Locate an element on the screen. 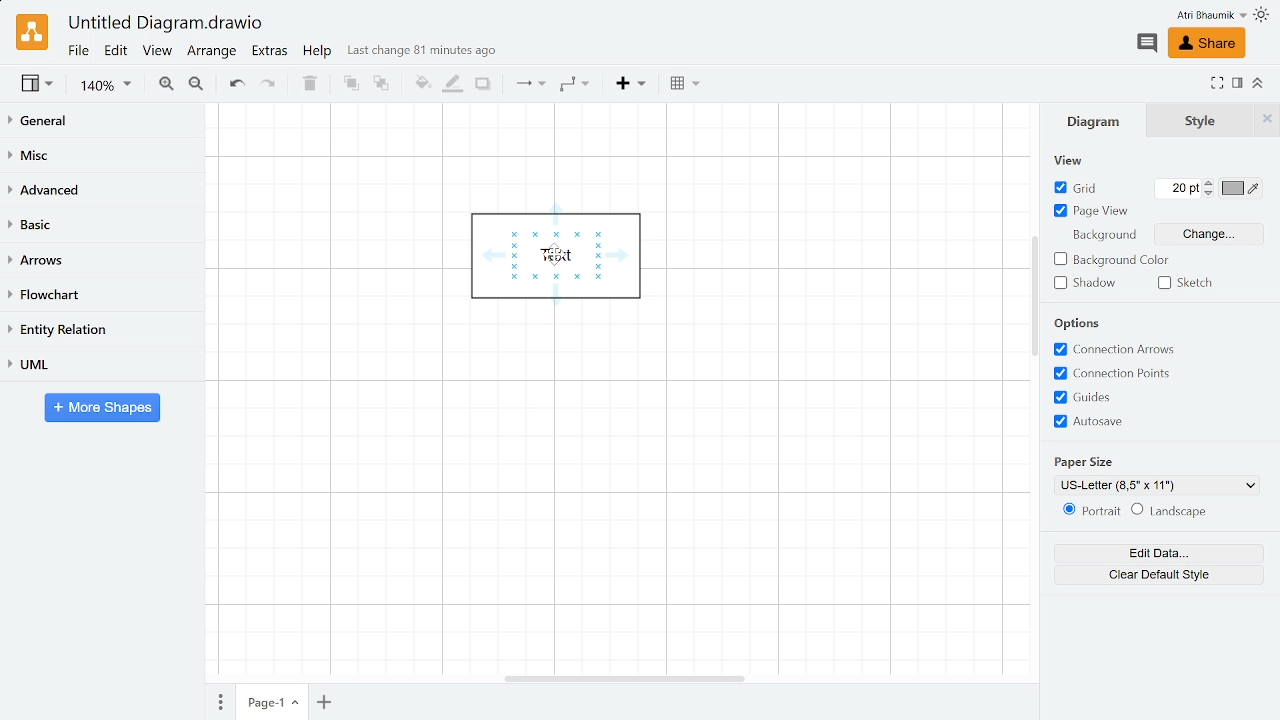 This screenshot has height=720, width=1280. Autosave is located at coordinates (1121, 423).